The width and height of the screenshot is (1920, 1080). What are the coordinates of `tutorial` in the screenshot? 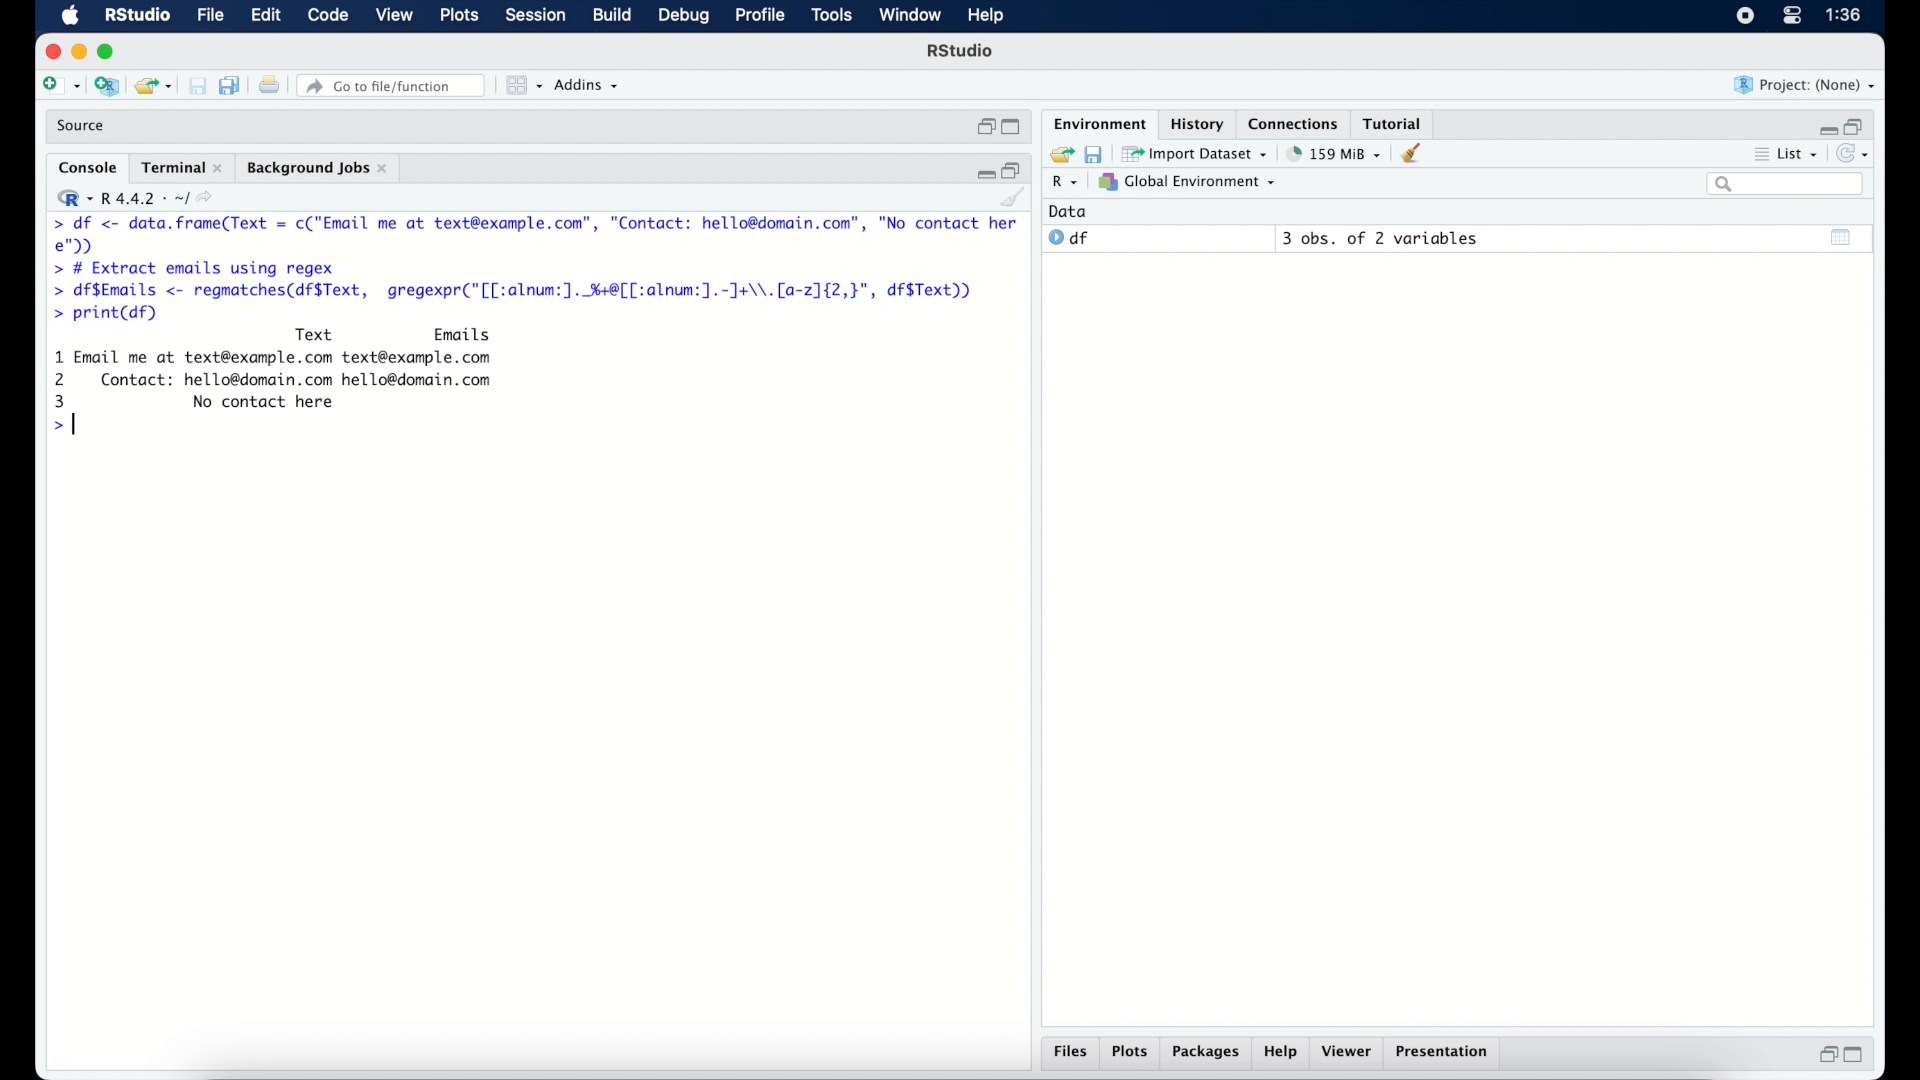 It's located at (1397, 121).